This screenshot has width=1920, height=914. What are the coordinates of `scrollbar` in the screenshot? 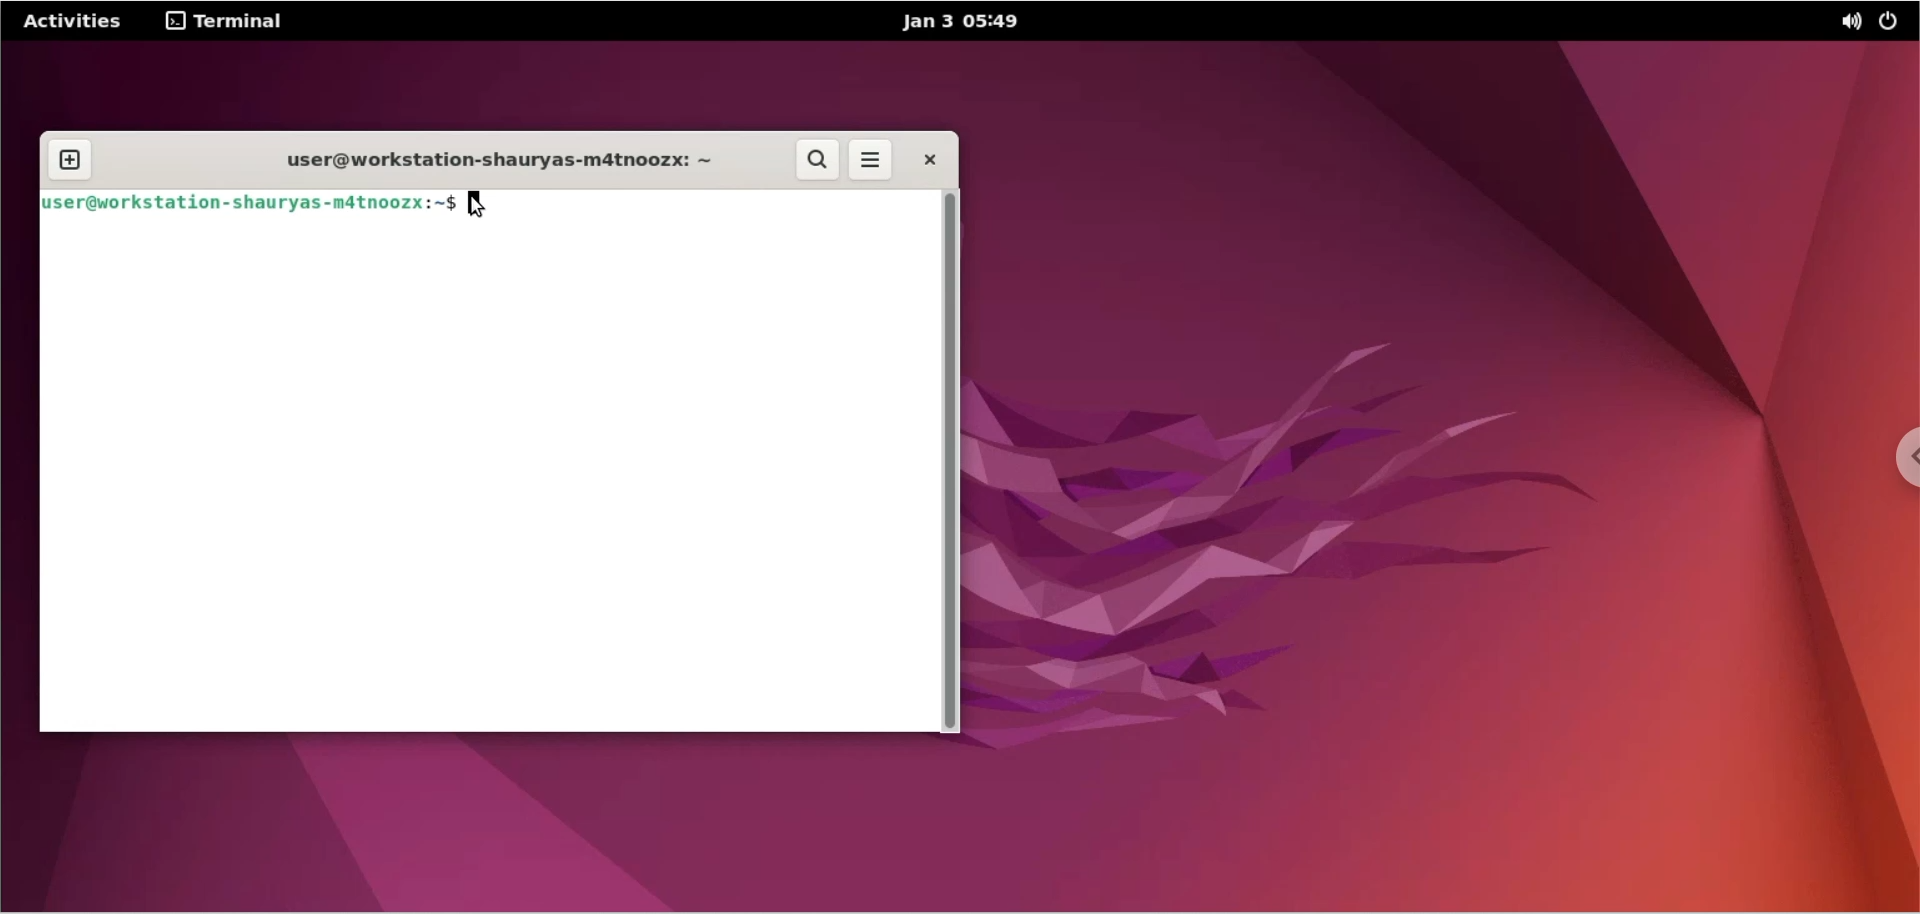 It's located at (951, 459).